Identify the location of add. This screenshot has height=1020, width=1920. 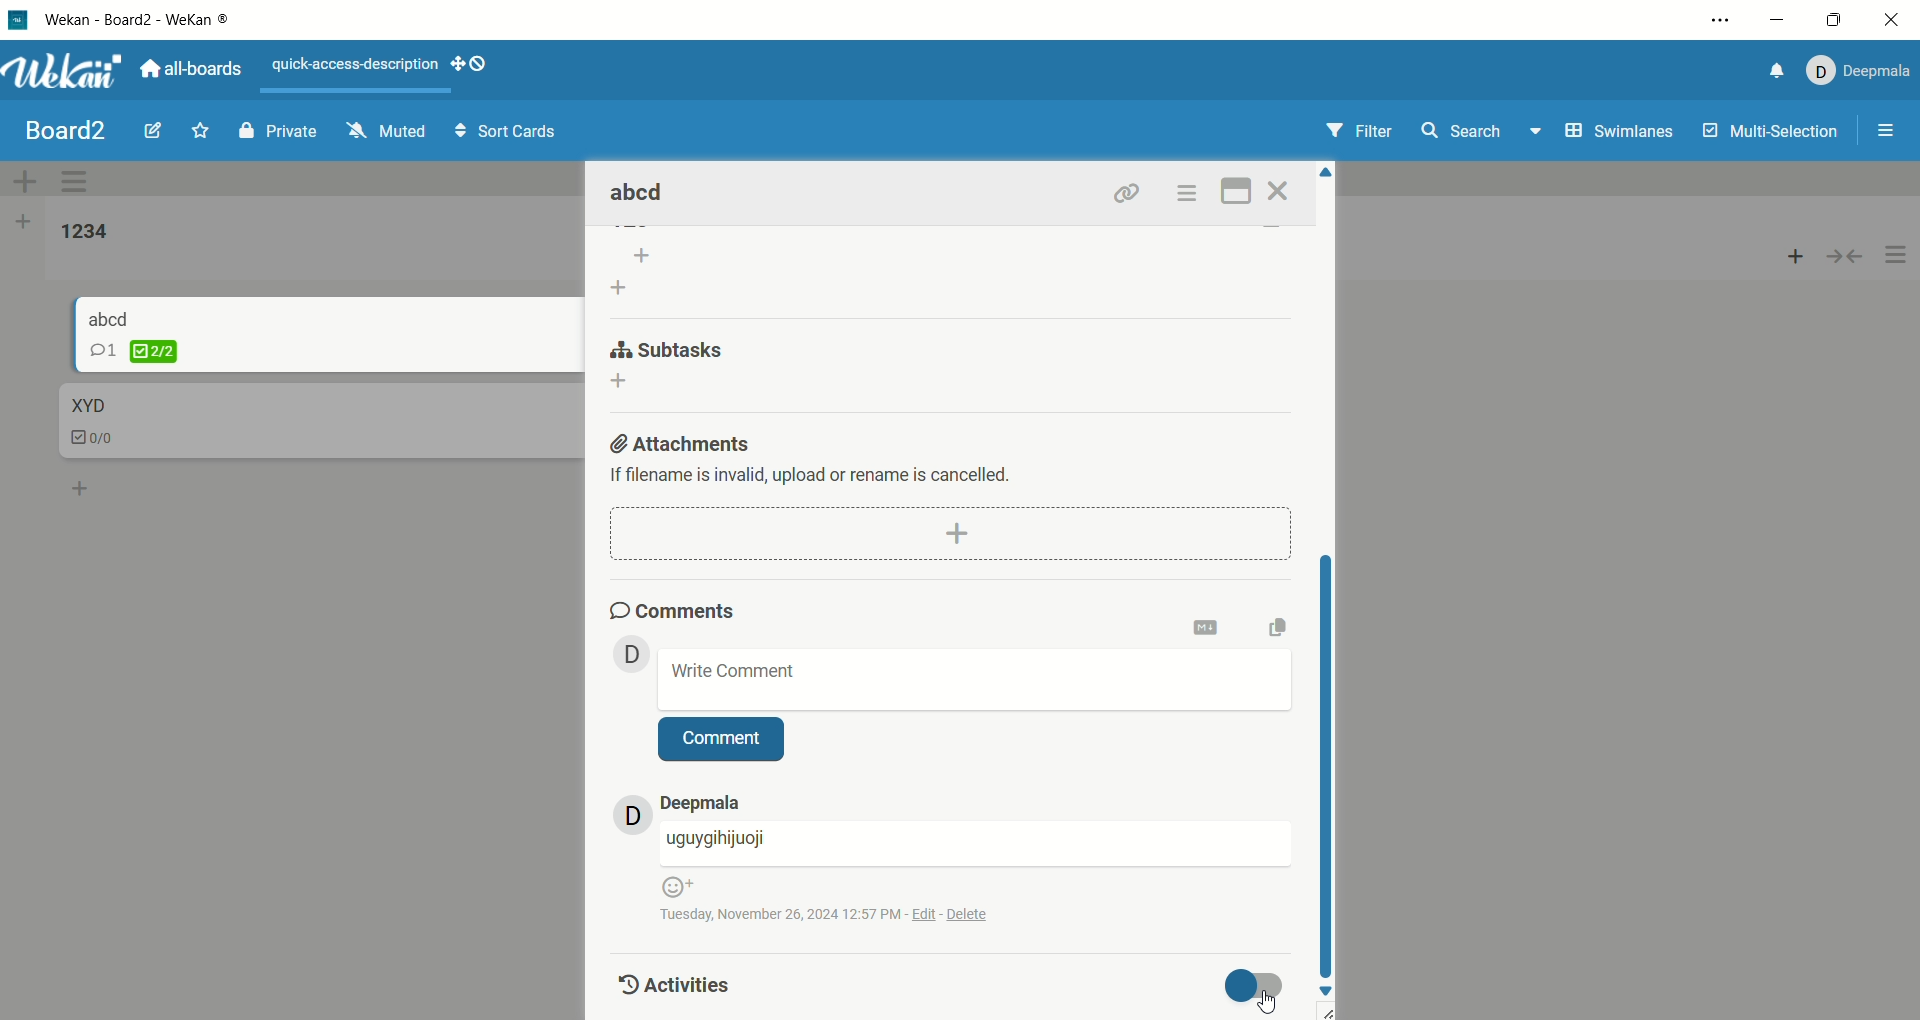
(626, 383).